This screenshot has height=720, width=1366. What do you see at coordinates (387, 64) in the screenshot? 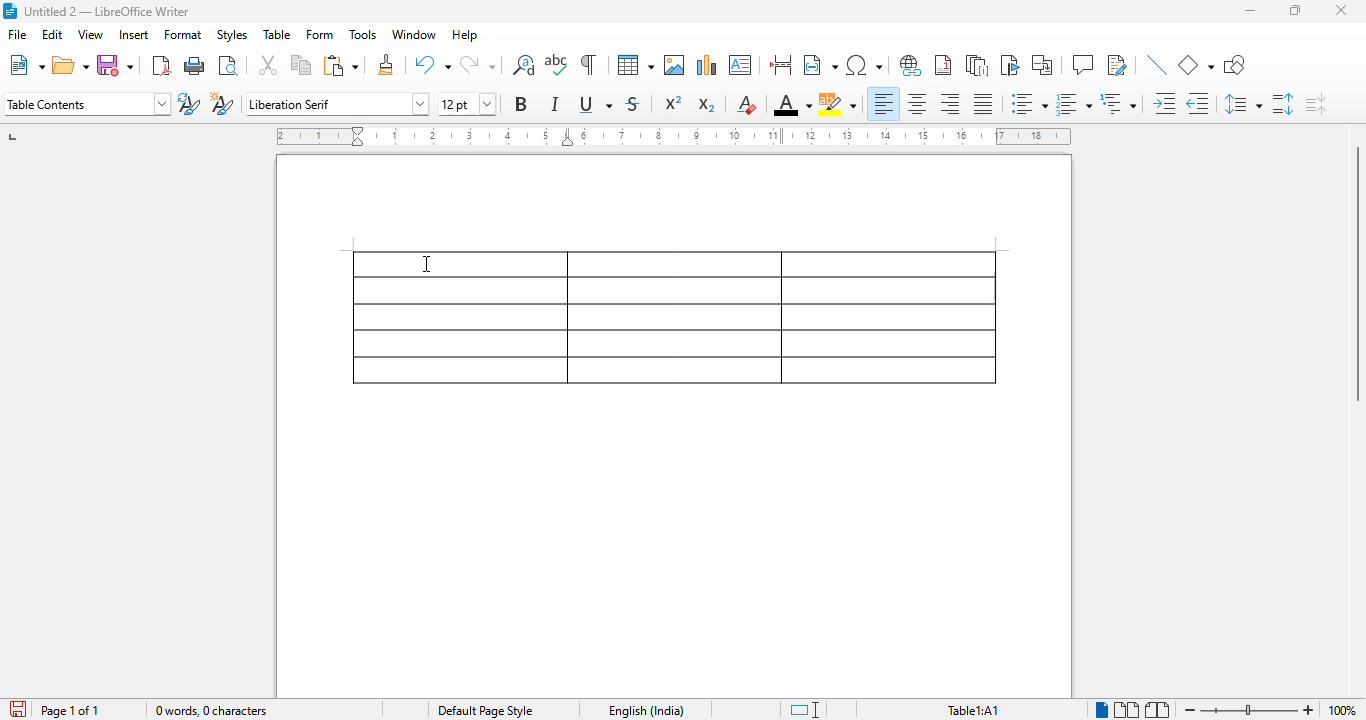
I see `clone formatting` at bounding box center [387, 64].